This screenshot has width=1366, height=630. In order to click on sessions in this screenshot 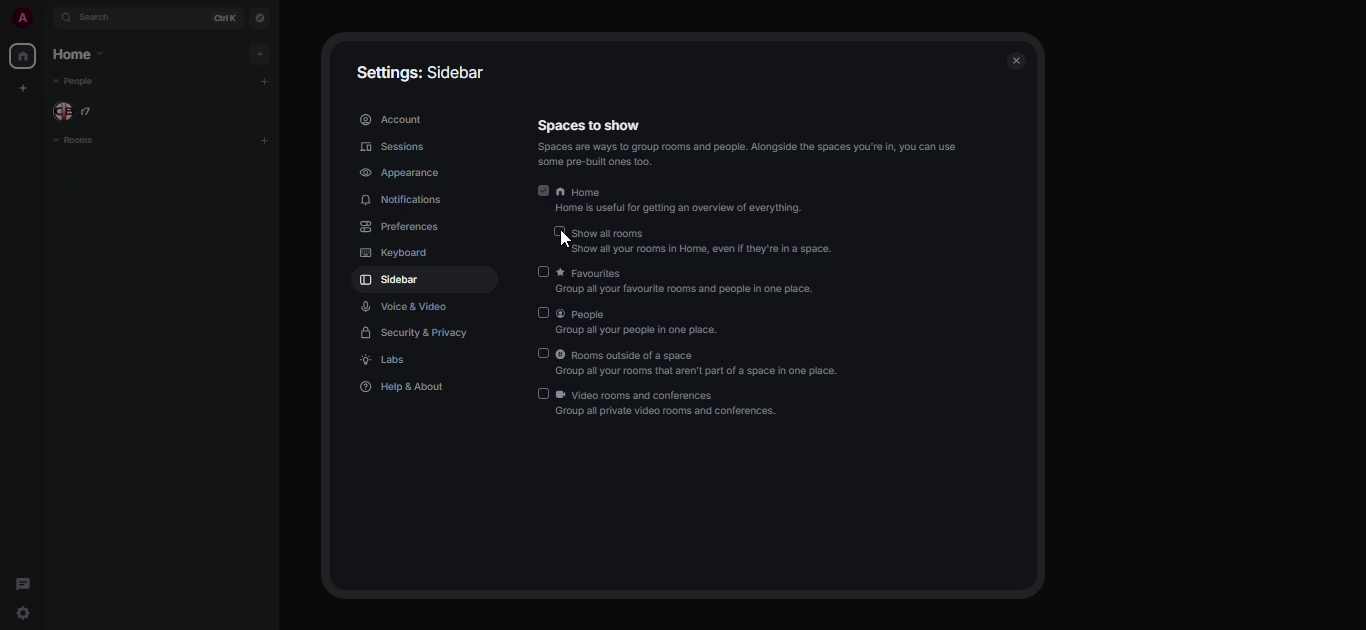, I will do `click(394, 146)`.